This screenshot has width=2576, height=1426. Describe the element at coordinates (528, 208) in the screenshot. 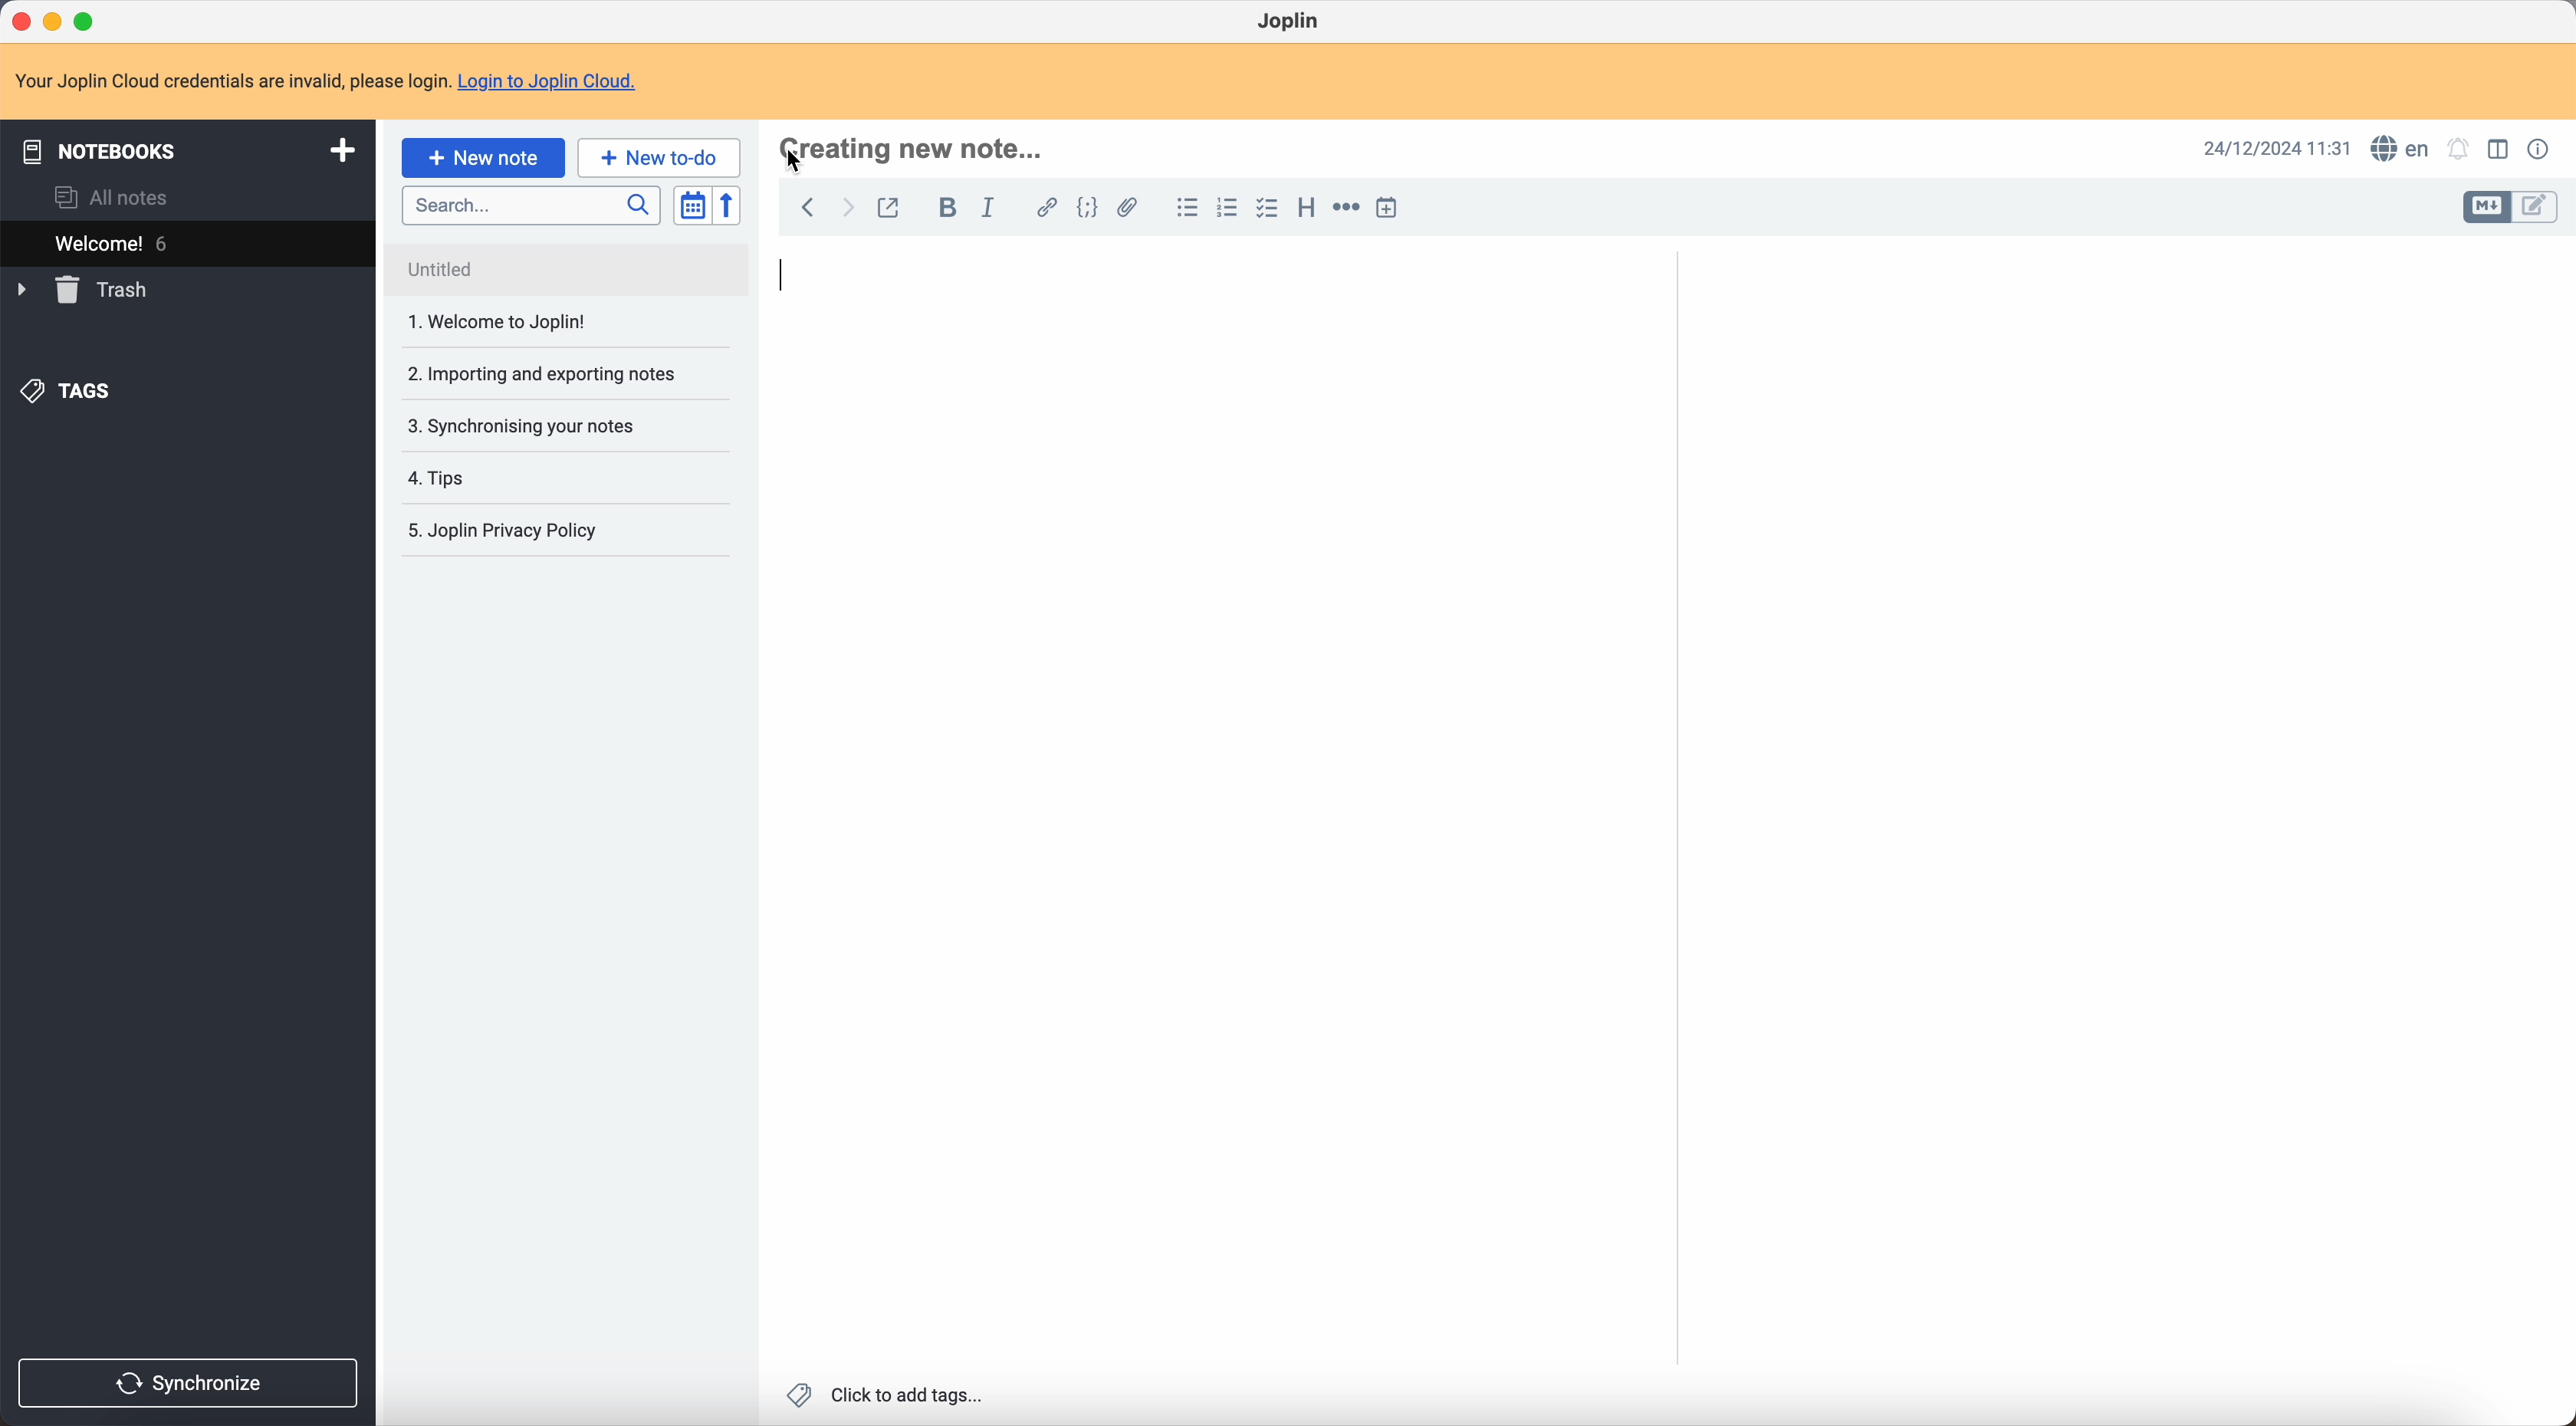

I see `search bar` at that location.